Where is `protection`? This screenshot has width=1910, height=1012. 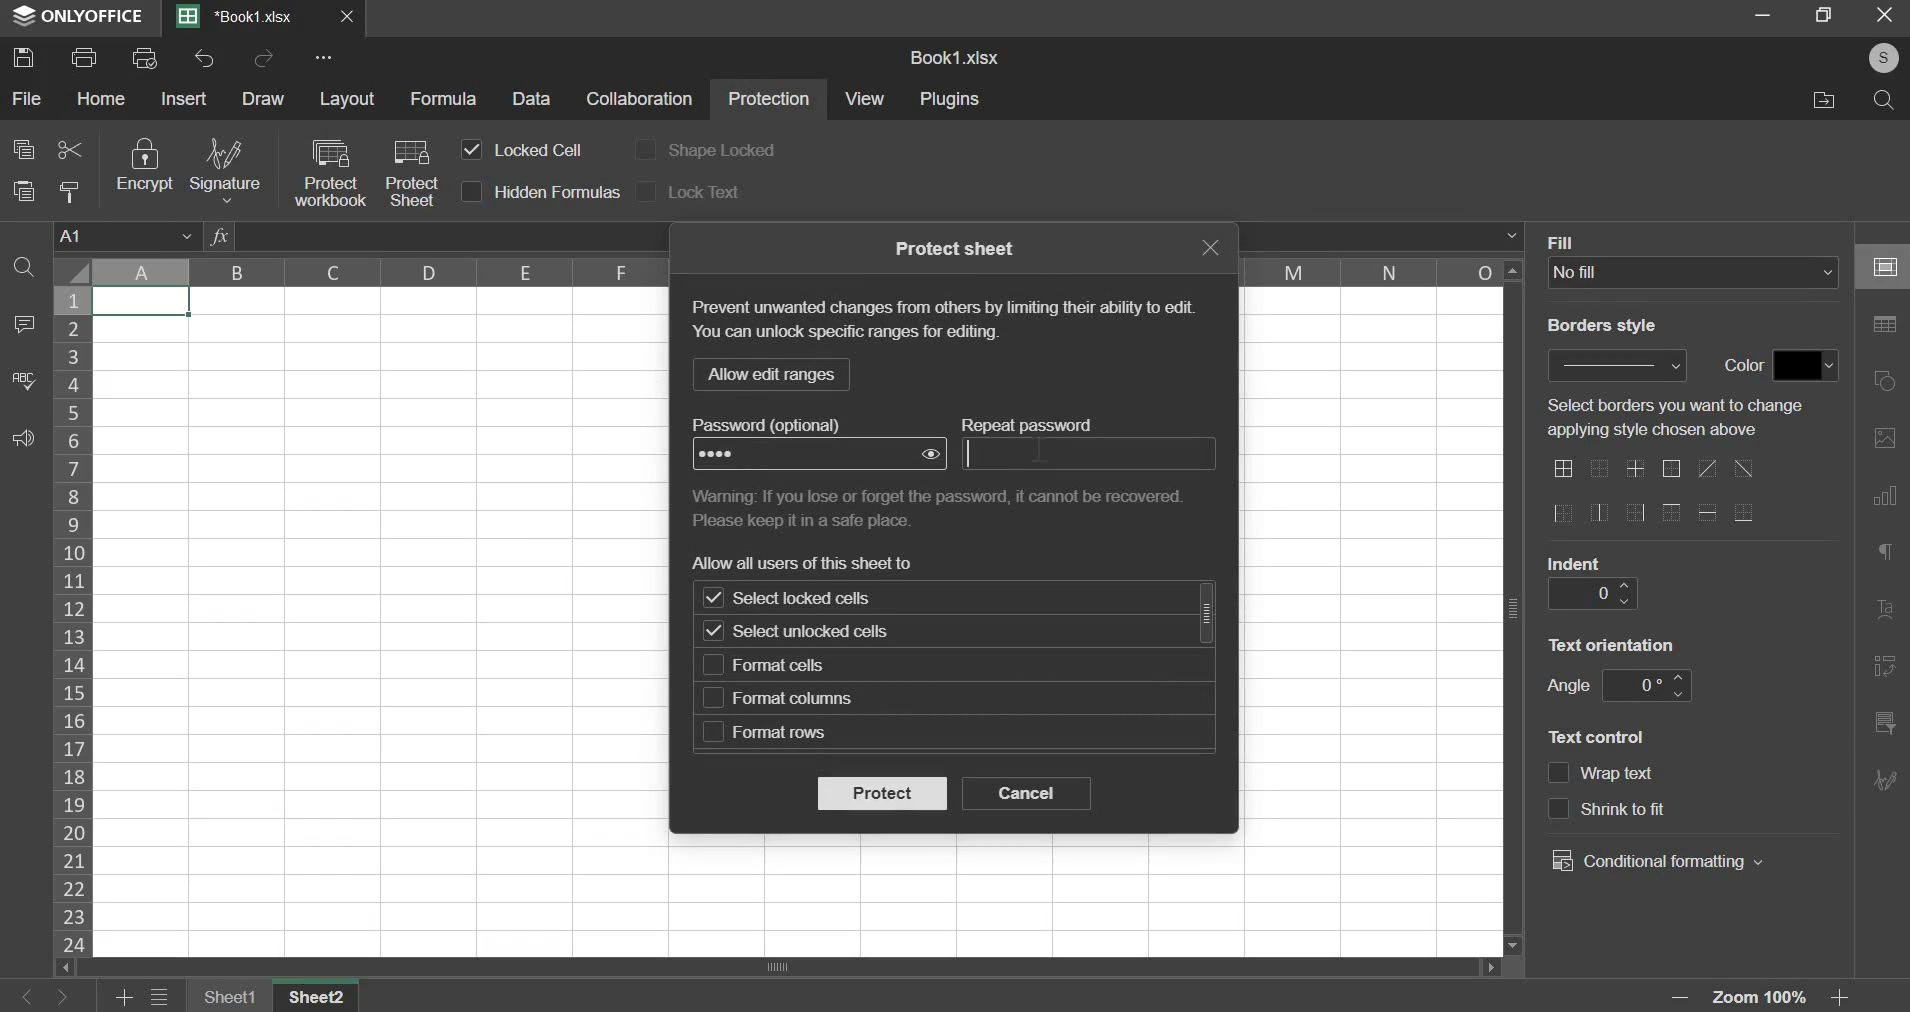
protection is located at coordinates (769, 101).